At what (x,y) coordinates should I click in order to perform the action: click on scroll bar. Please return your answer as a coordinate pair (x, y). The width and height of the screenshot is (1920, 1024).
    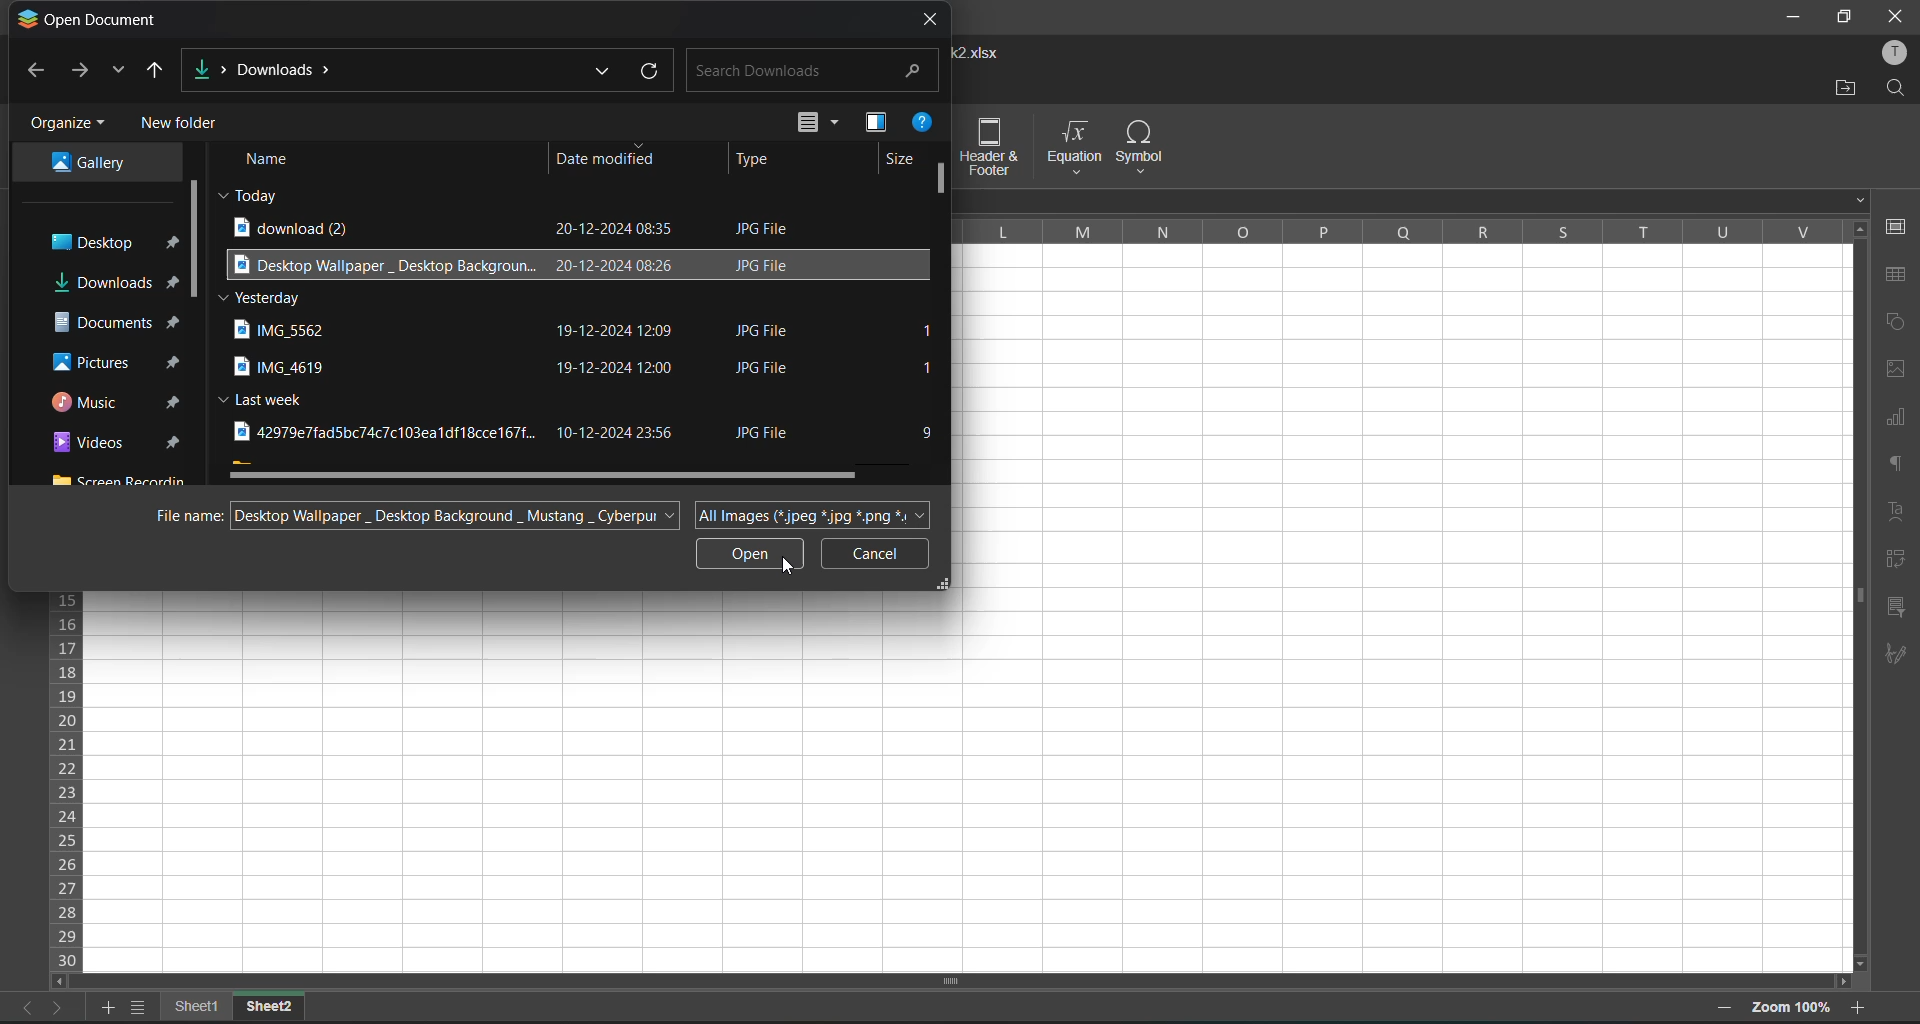
    Looking at the image, I should click on (932, 983).